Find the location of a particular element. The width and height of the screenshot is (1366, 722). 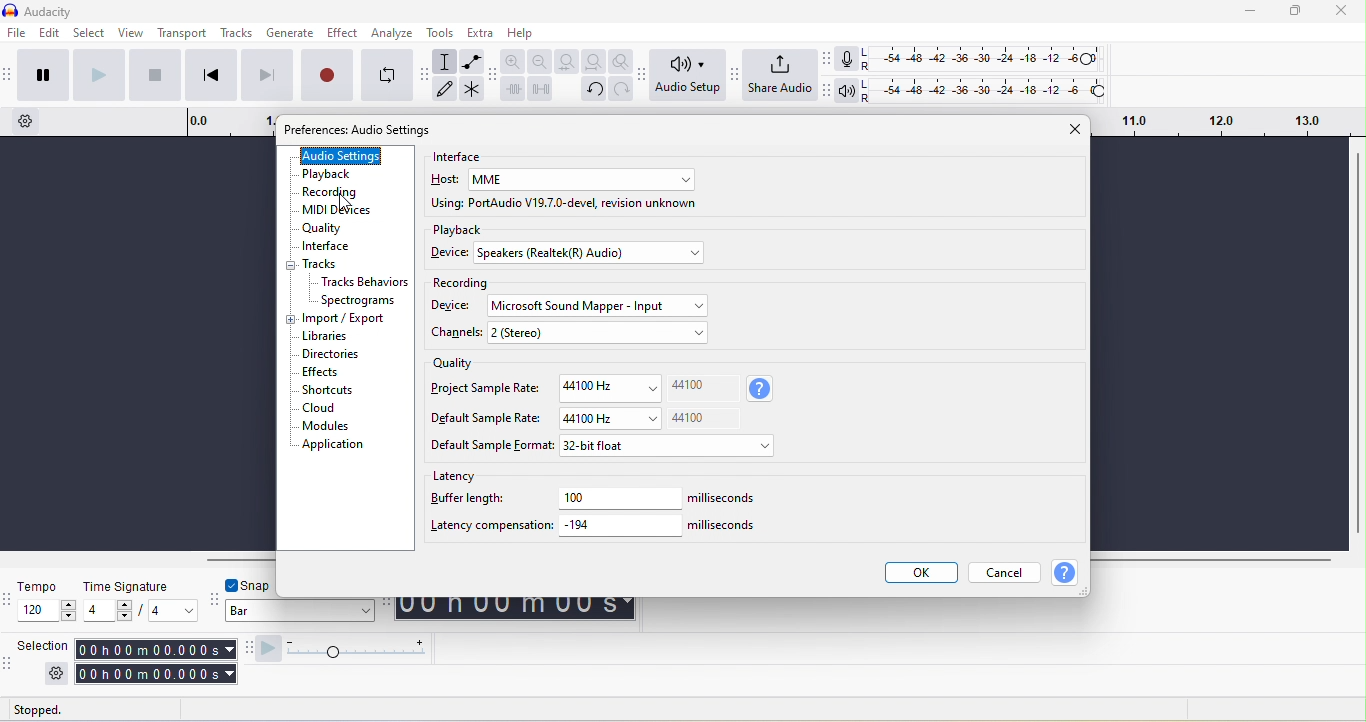

recording is located at coordinates (467, 281).